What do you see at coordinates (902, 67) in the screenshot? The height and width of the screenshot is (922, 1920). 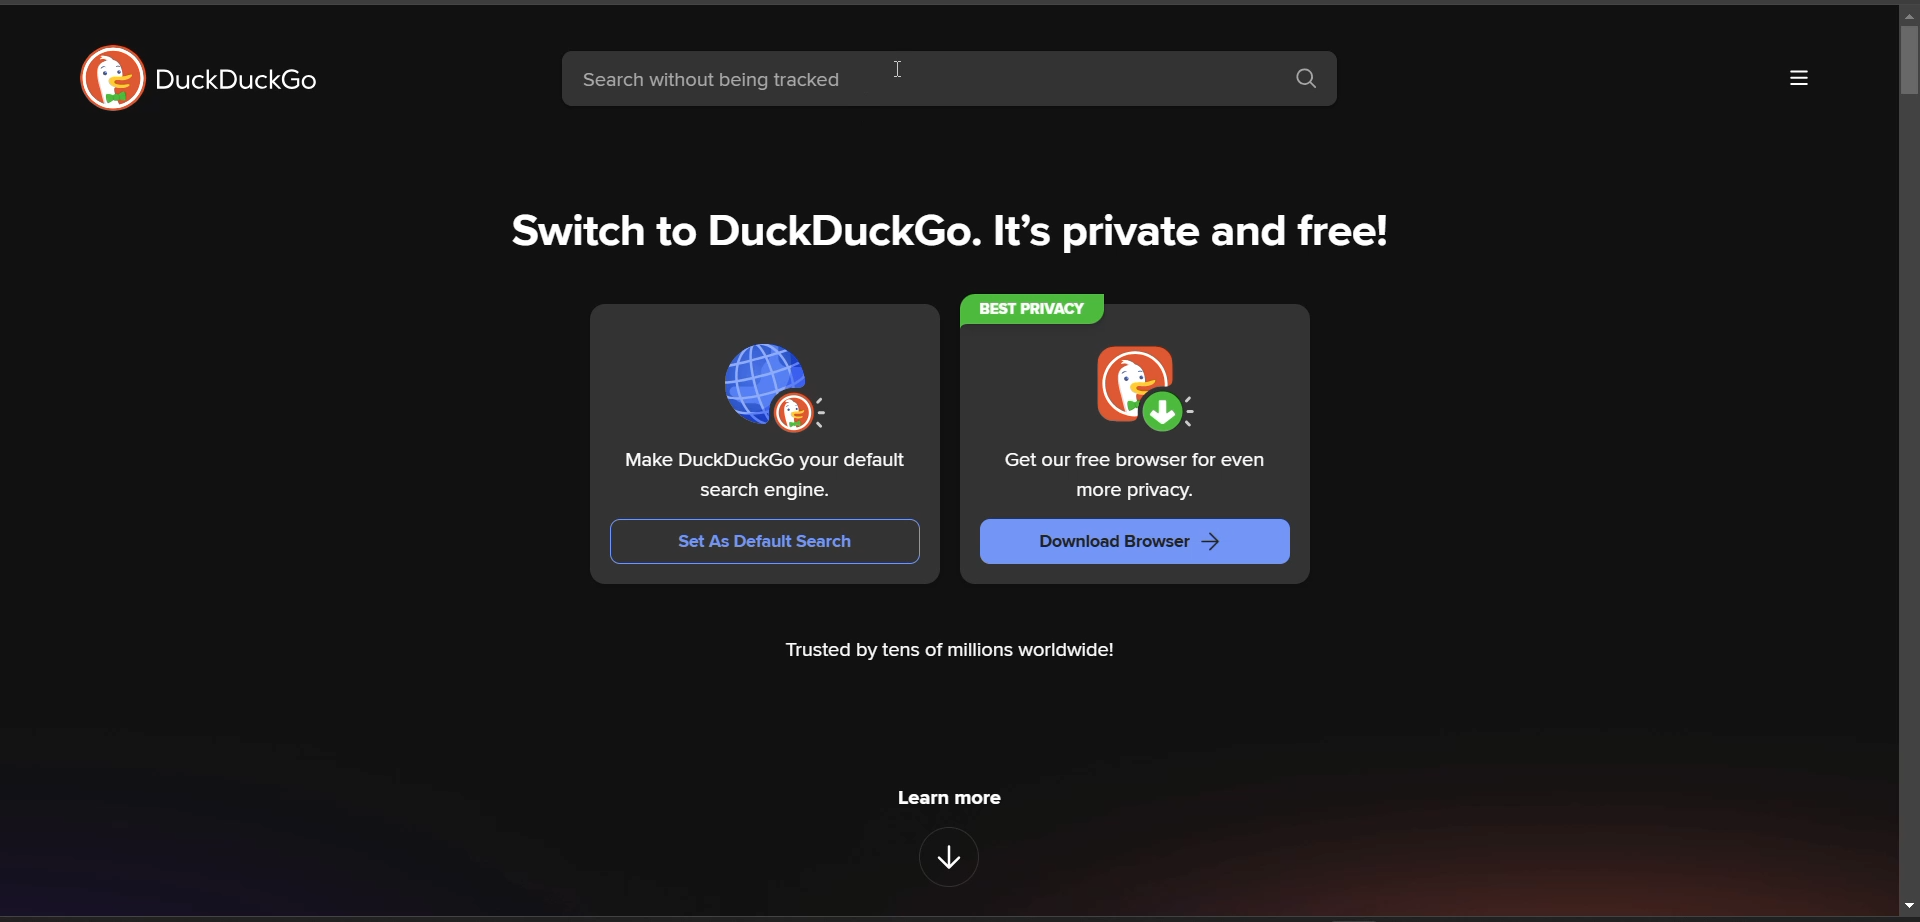 I see `cursor` at bounding box center [902, 67].